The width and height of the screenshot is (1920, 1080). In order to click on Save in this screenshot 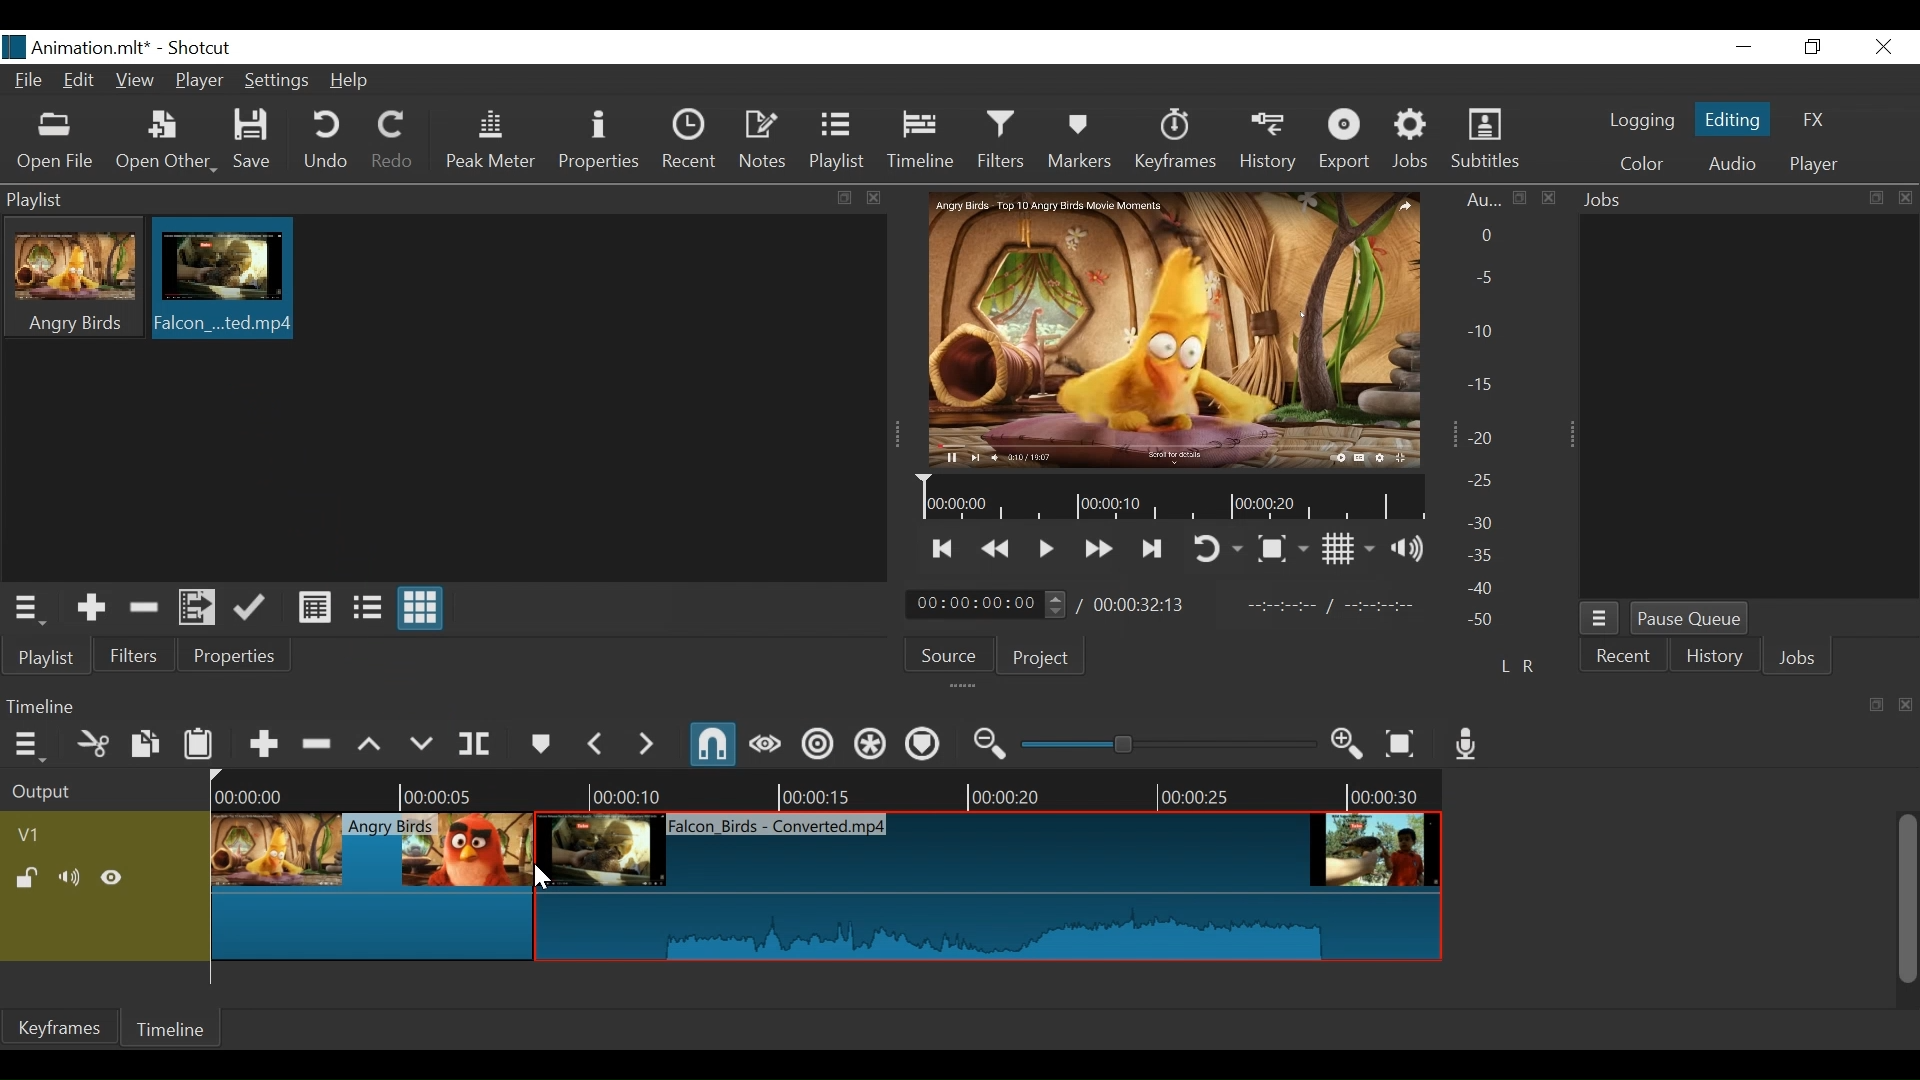, I will do `click(254, 140)`.